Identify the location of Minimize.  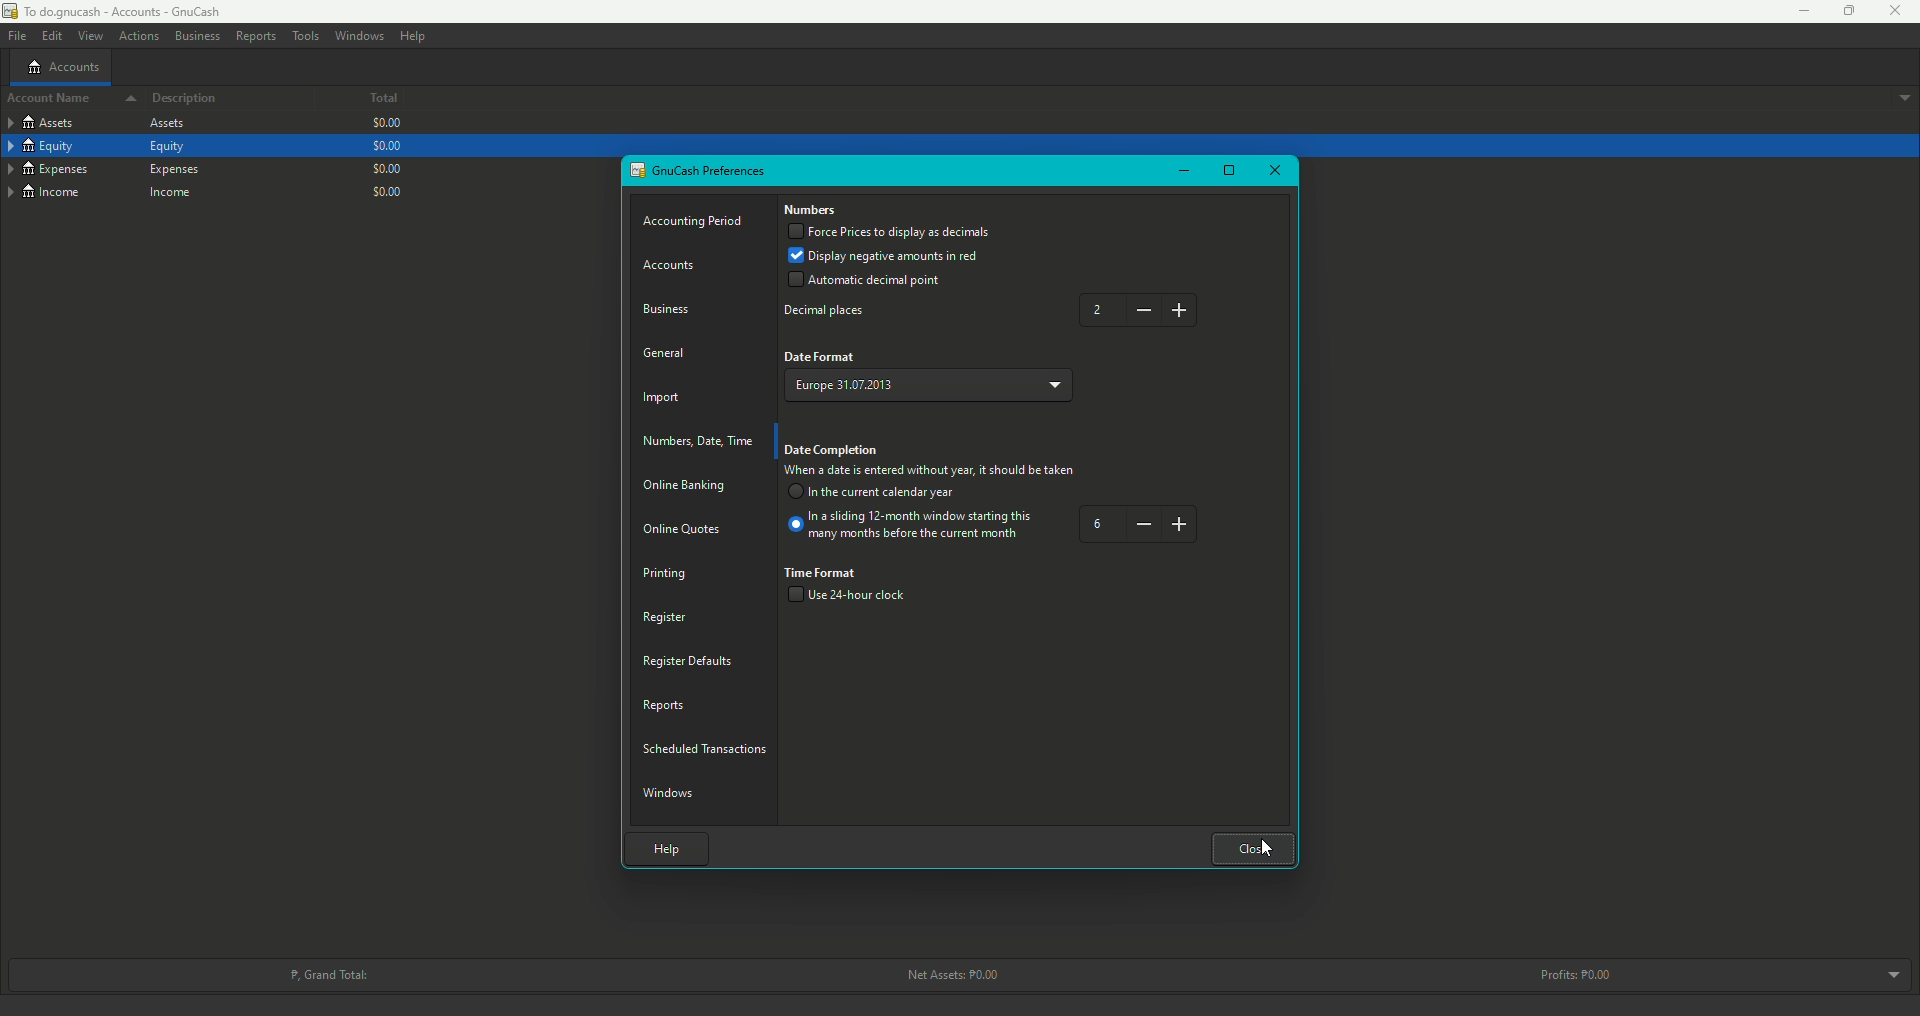
(1182, 170).